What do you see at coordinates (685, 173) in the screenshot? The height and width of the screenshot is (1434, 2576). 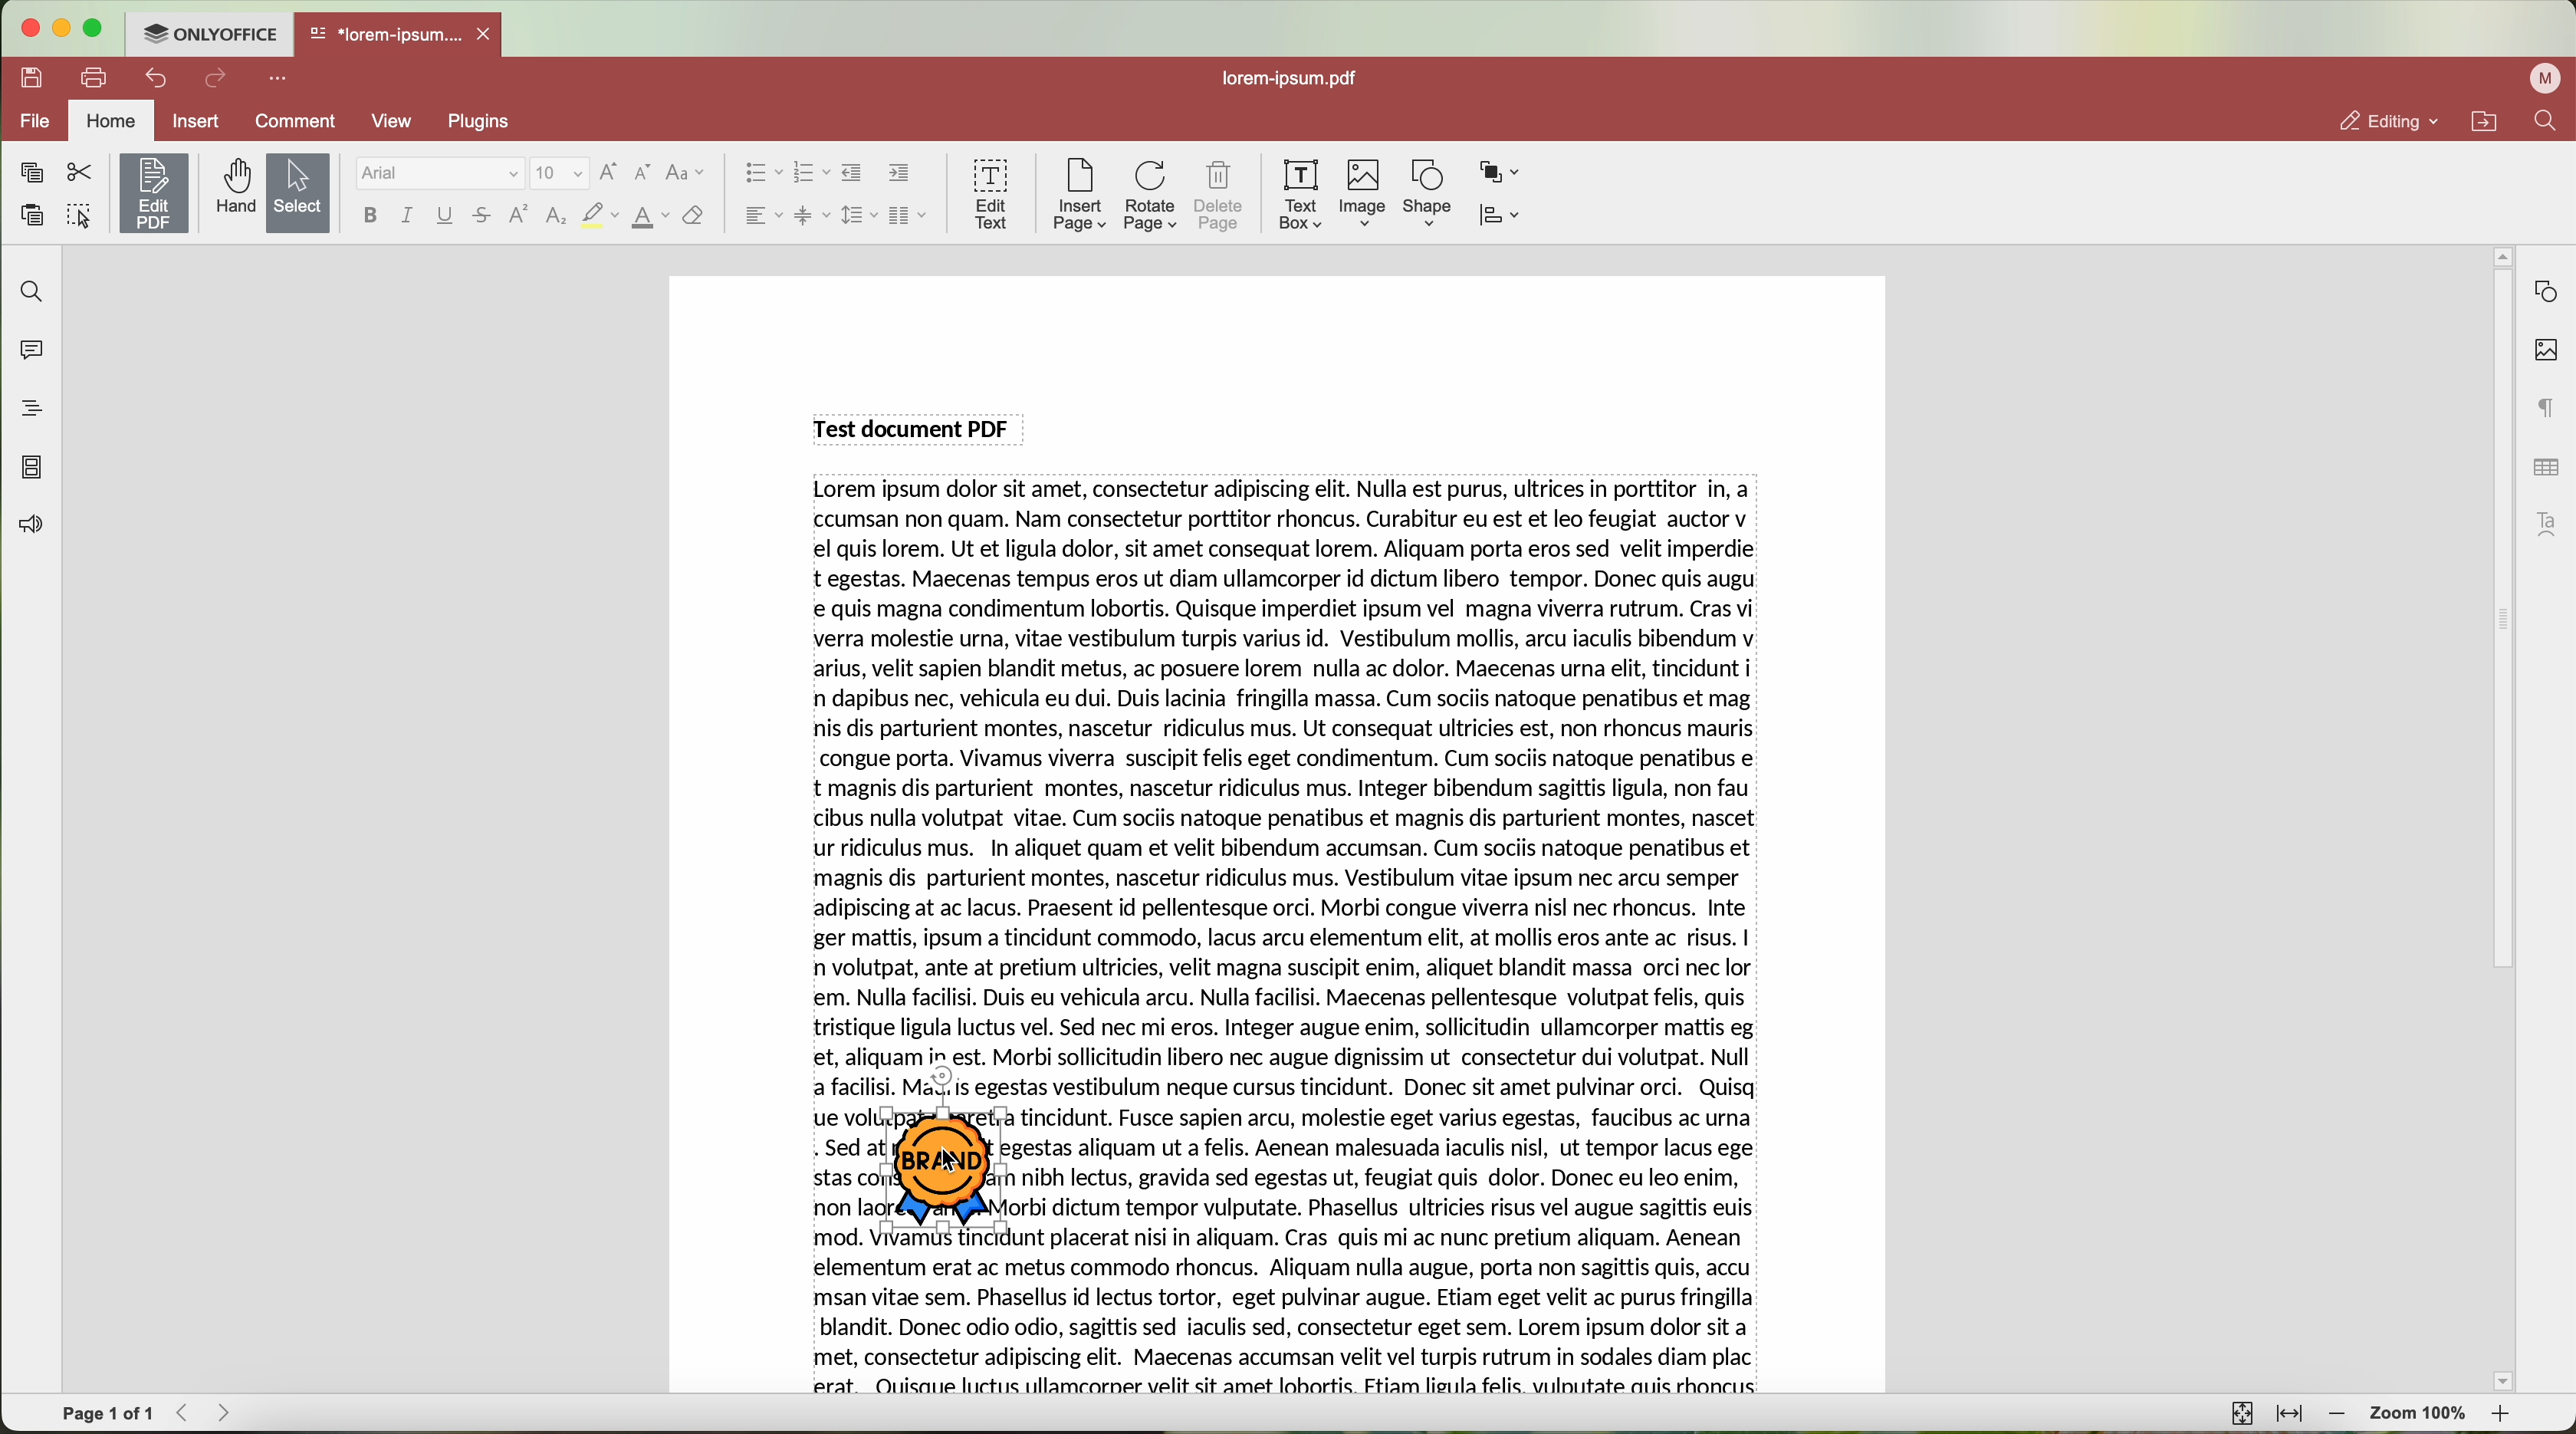 I see `change case` at bounding box center [685, 173].